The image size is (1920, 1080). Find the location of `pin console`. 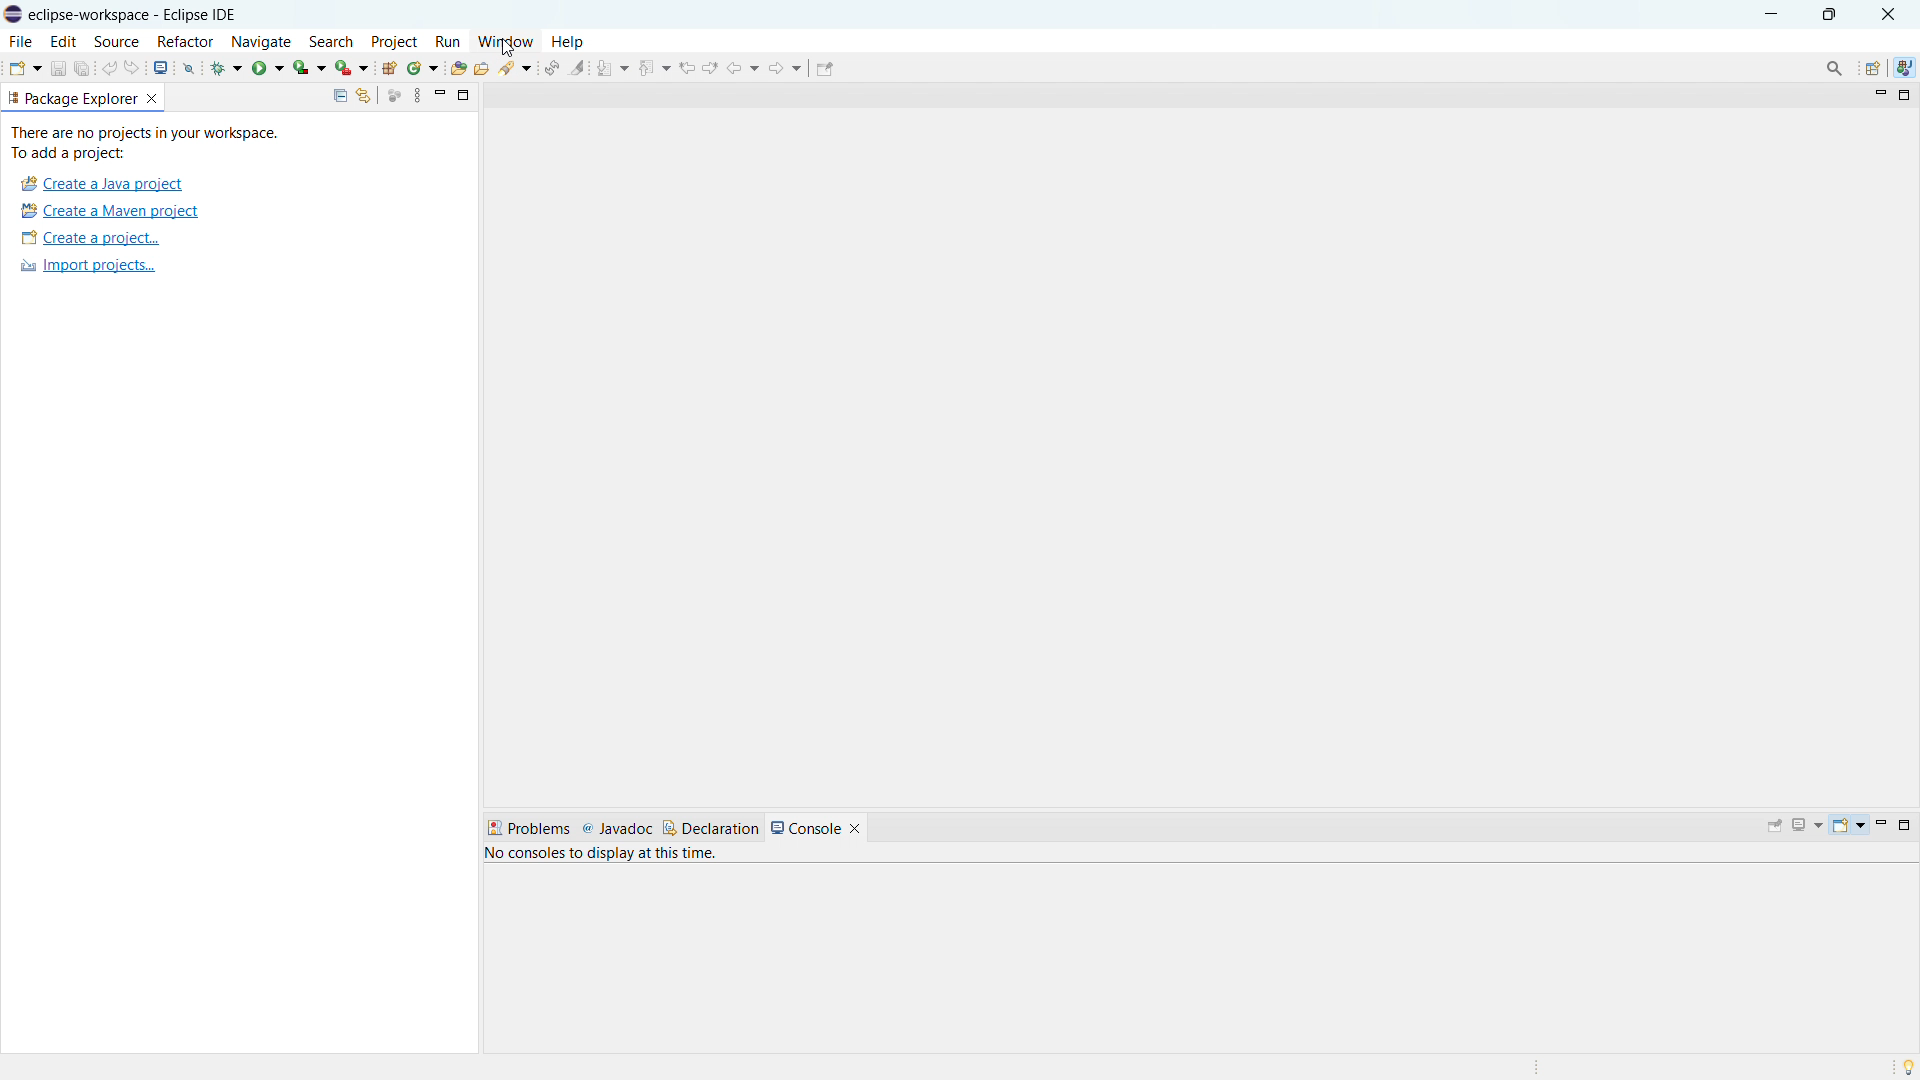

pin console is located at coordinates (1775, 825).